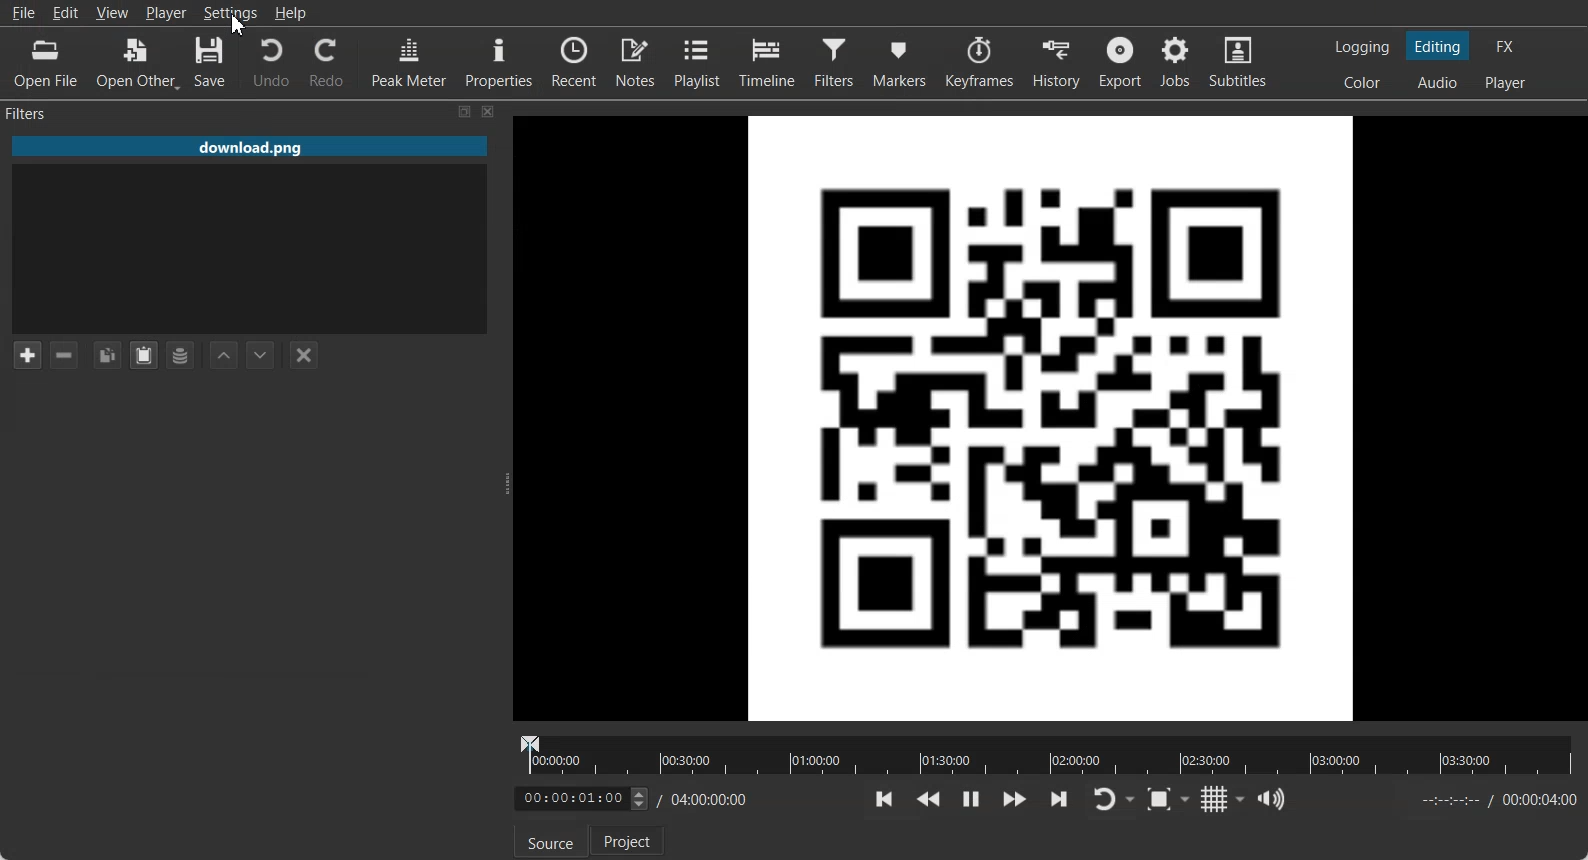 The width and height of the screenshot is (1588, 860). I want to click on Redo, so click(325, 61).